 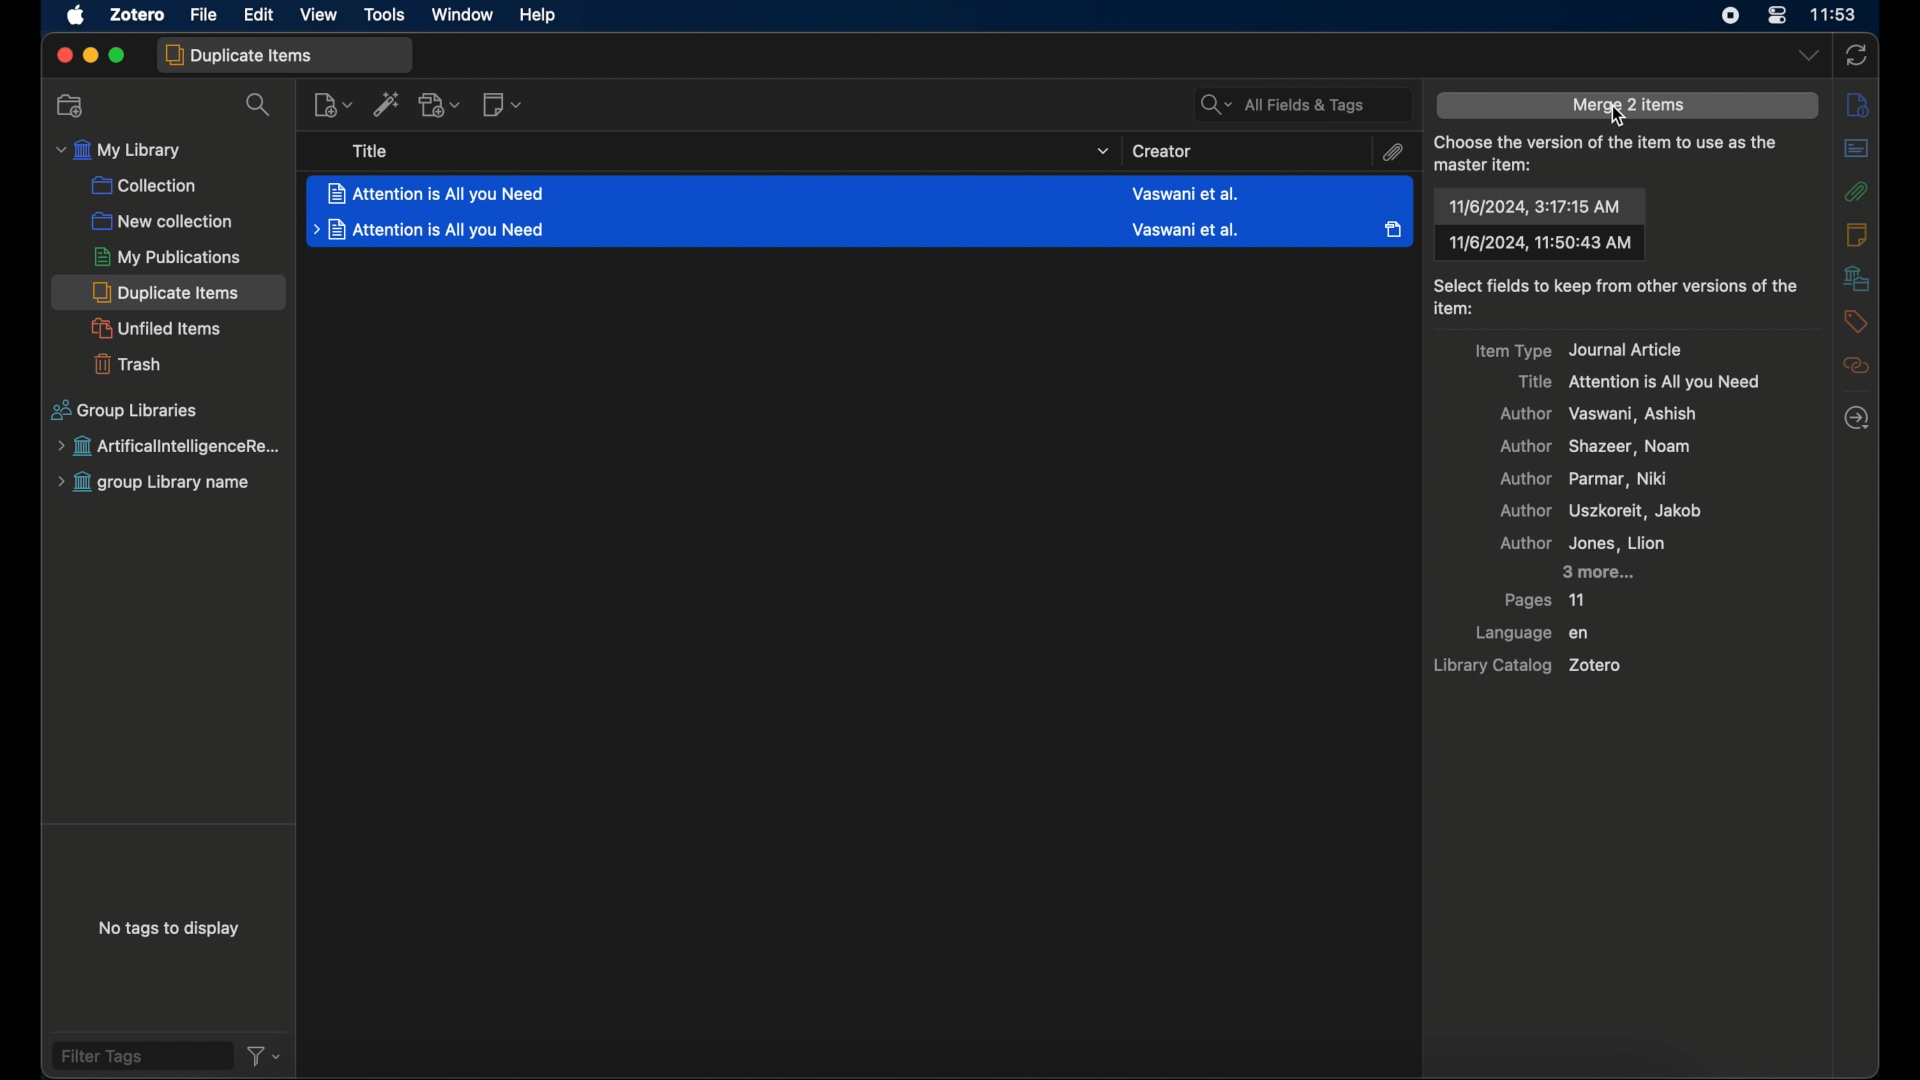 I want to click on apple icon, so click(x=77, y=16).